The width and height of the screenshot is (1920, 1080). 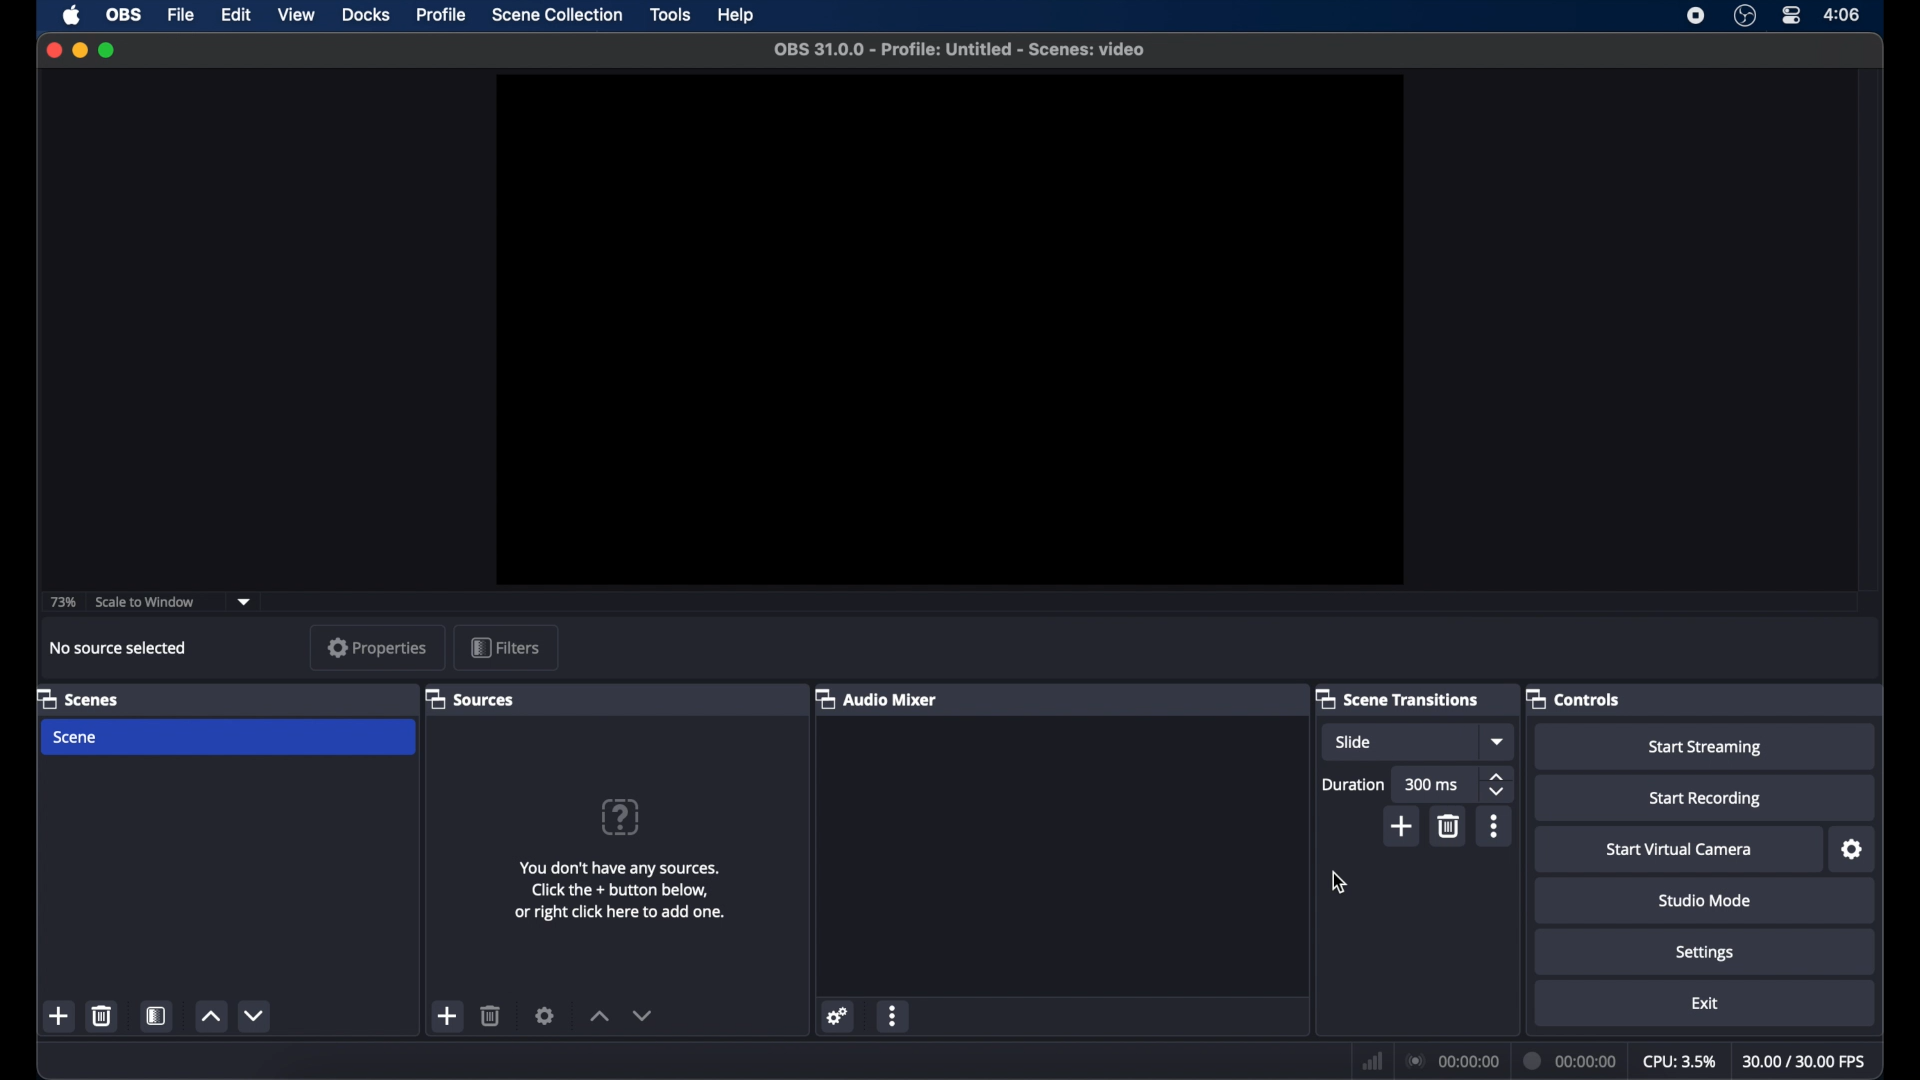 What do you see at coordinates (623, 818) in the screenshot?
I see `question mark icon` at bounding box center [623, 818].